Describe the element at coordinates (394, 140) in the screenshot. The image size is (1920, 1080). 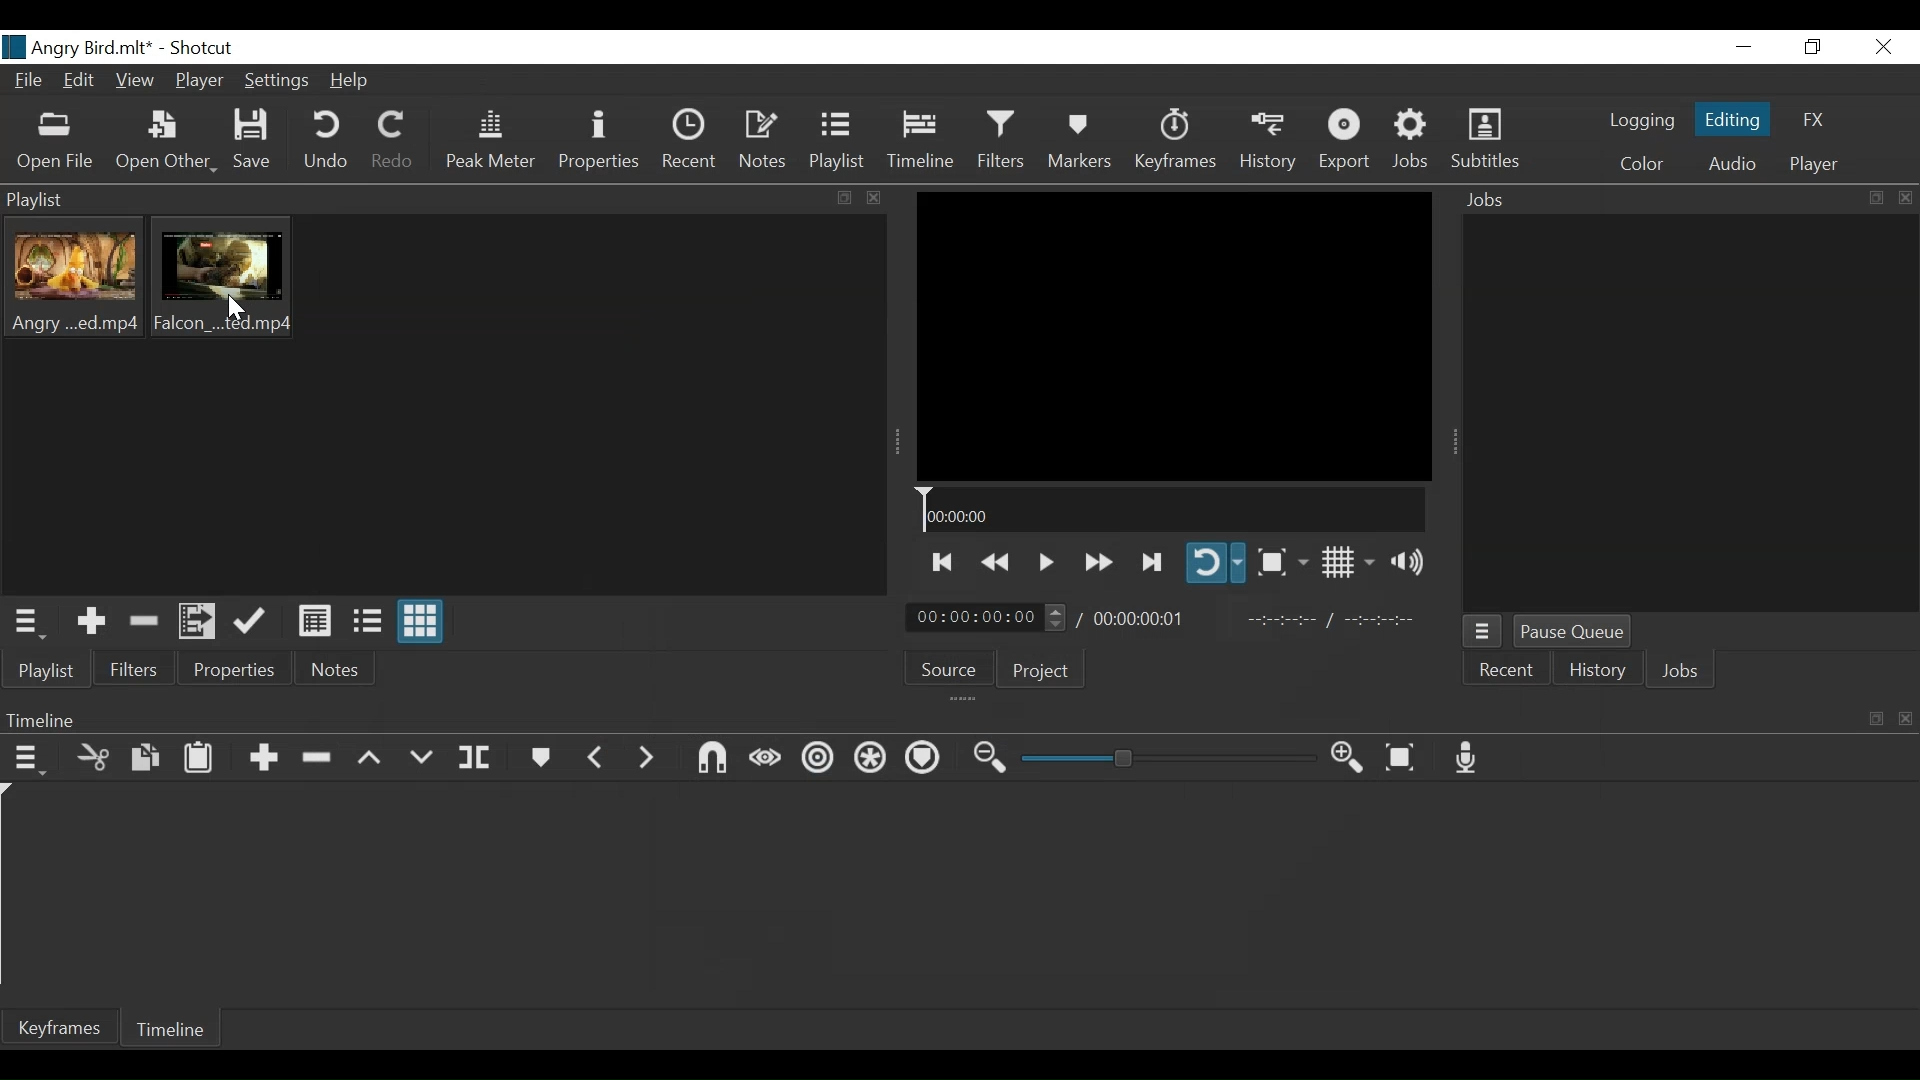
I see `Redo` at that location.